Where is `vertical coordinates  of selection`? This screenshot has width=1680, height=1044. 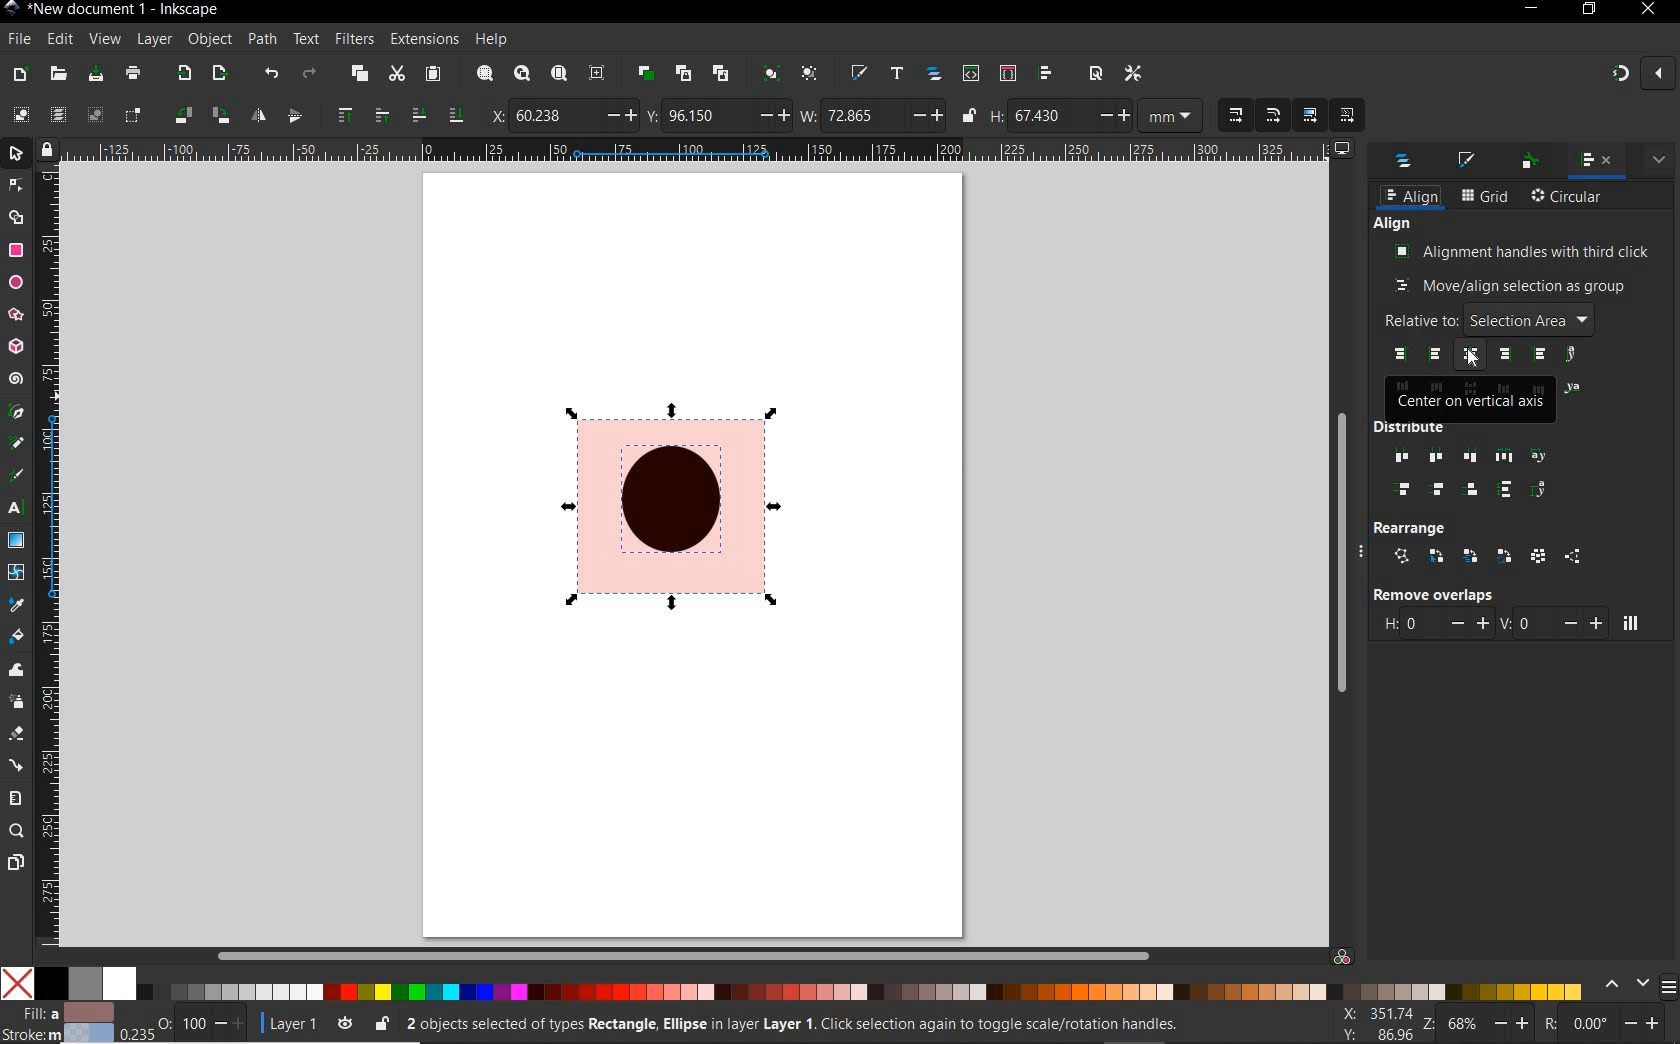
vertical coordinates  of selection is located at coordinates (718, 116).